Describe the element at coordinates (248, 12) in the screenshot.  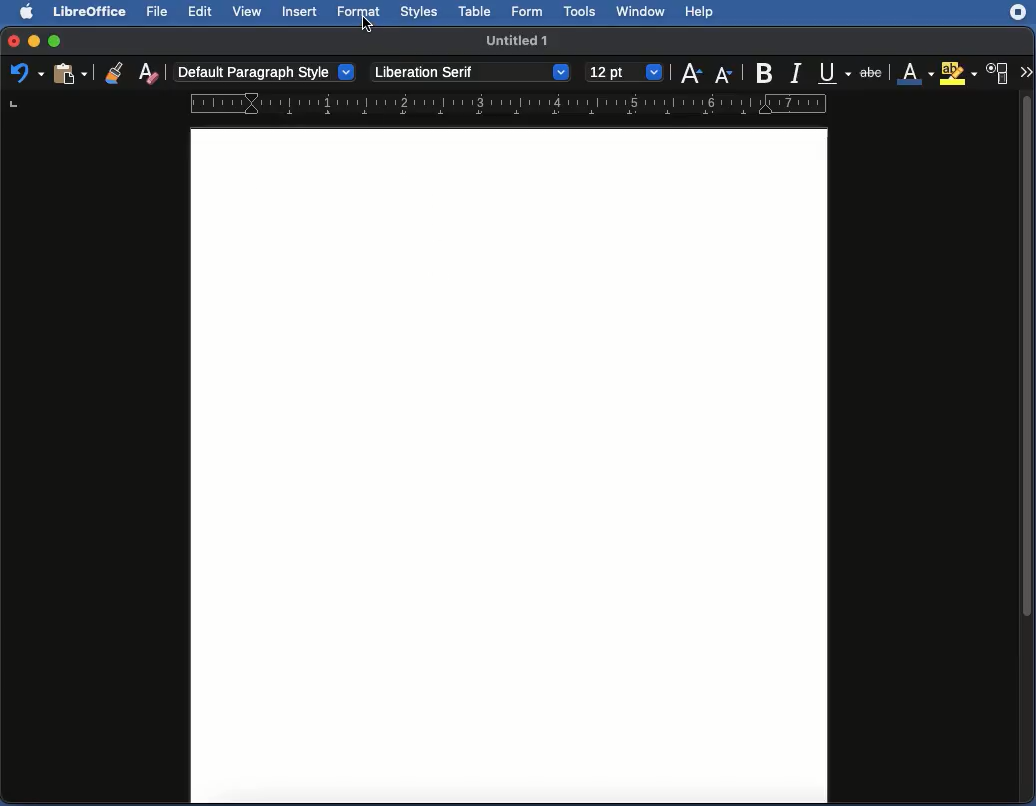
I see `View` at that location.